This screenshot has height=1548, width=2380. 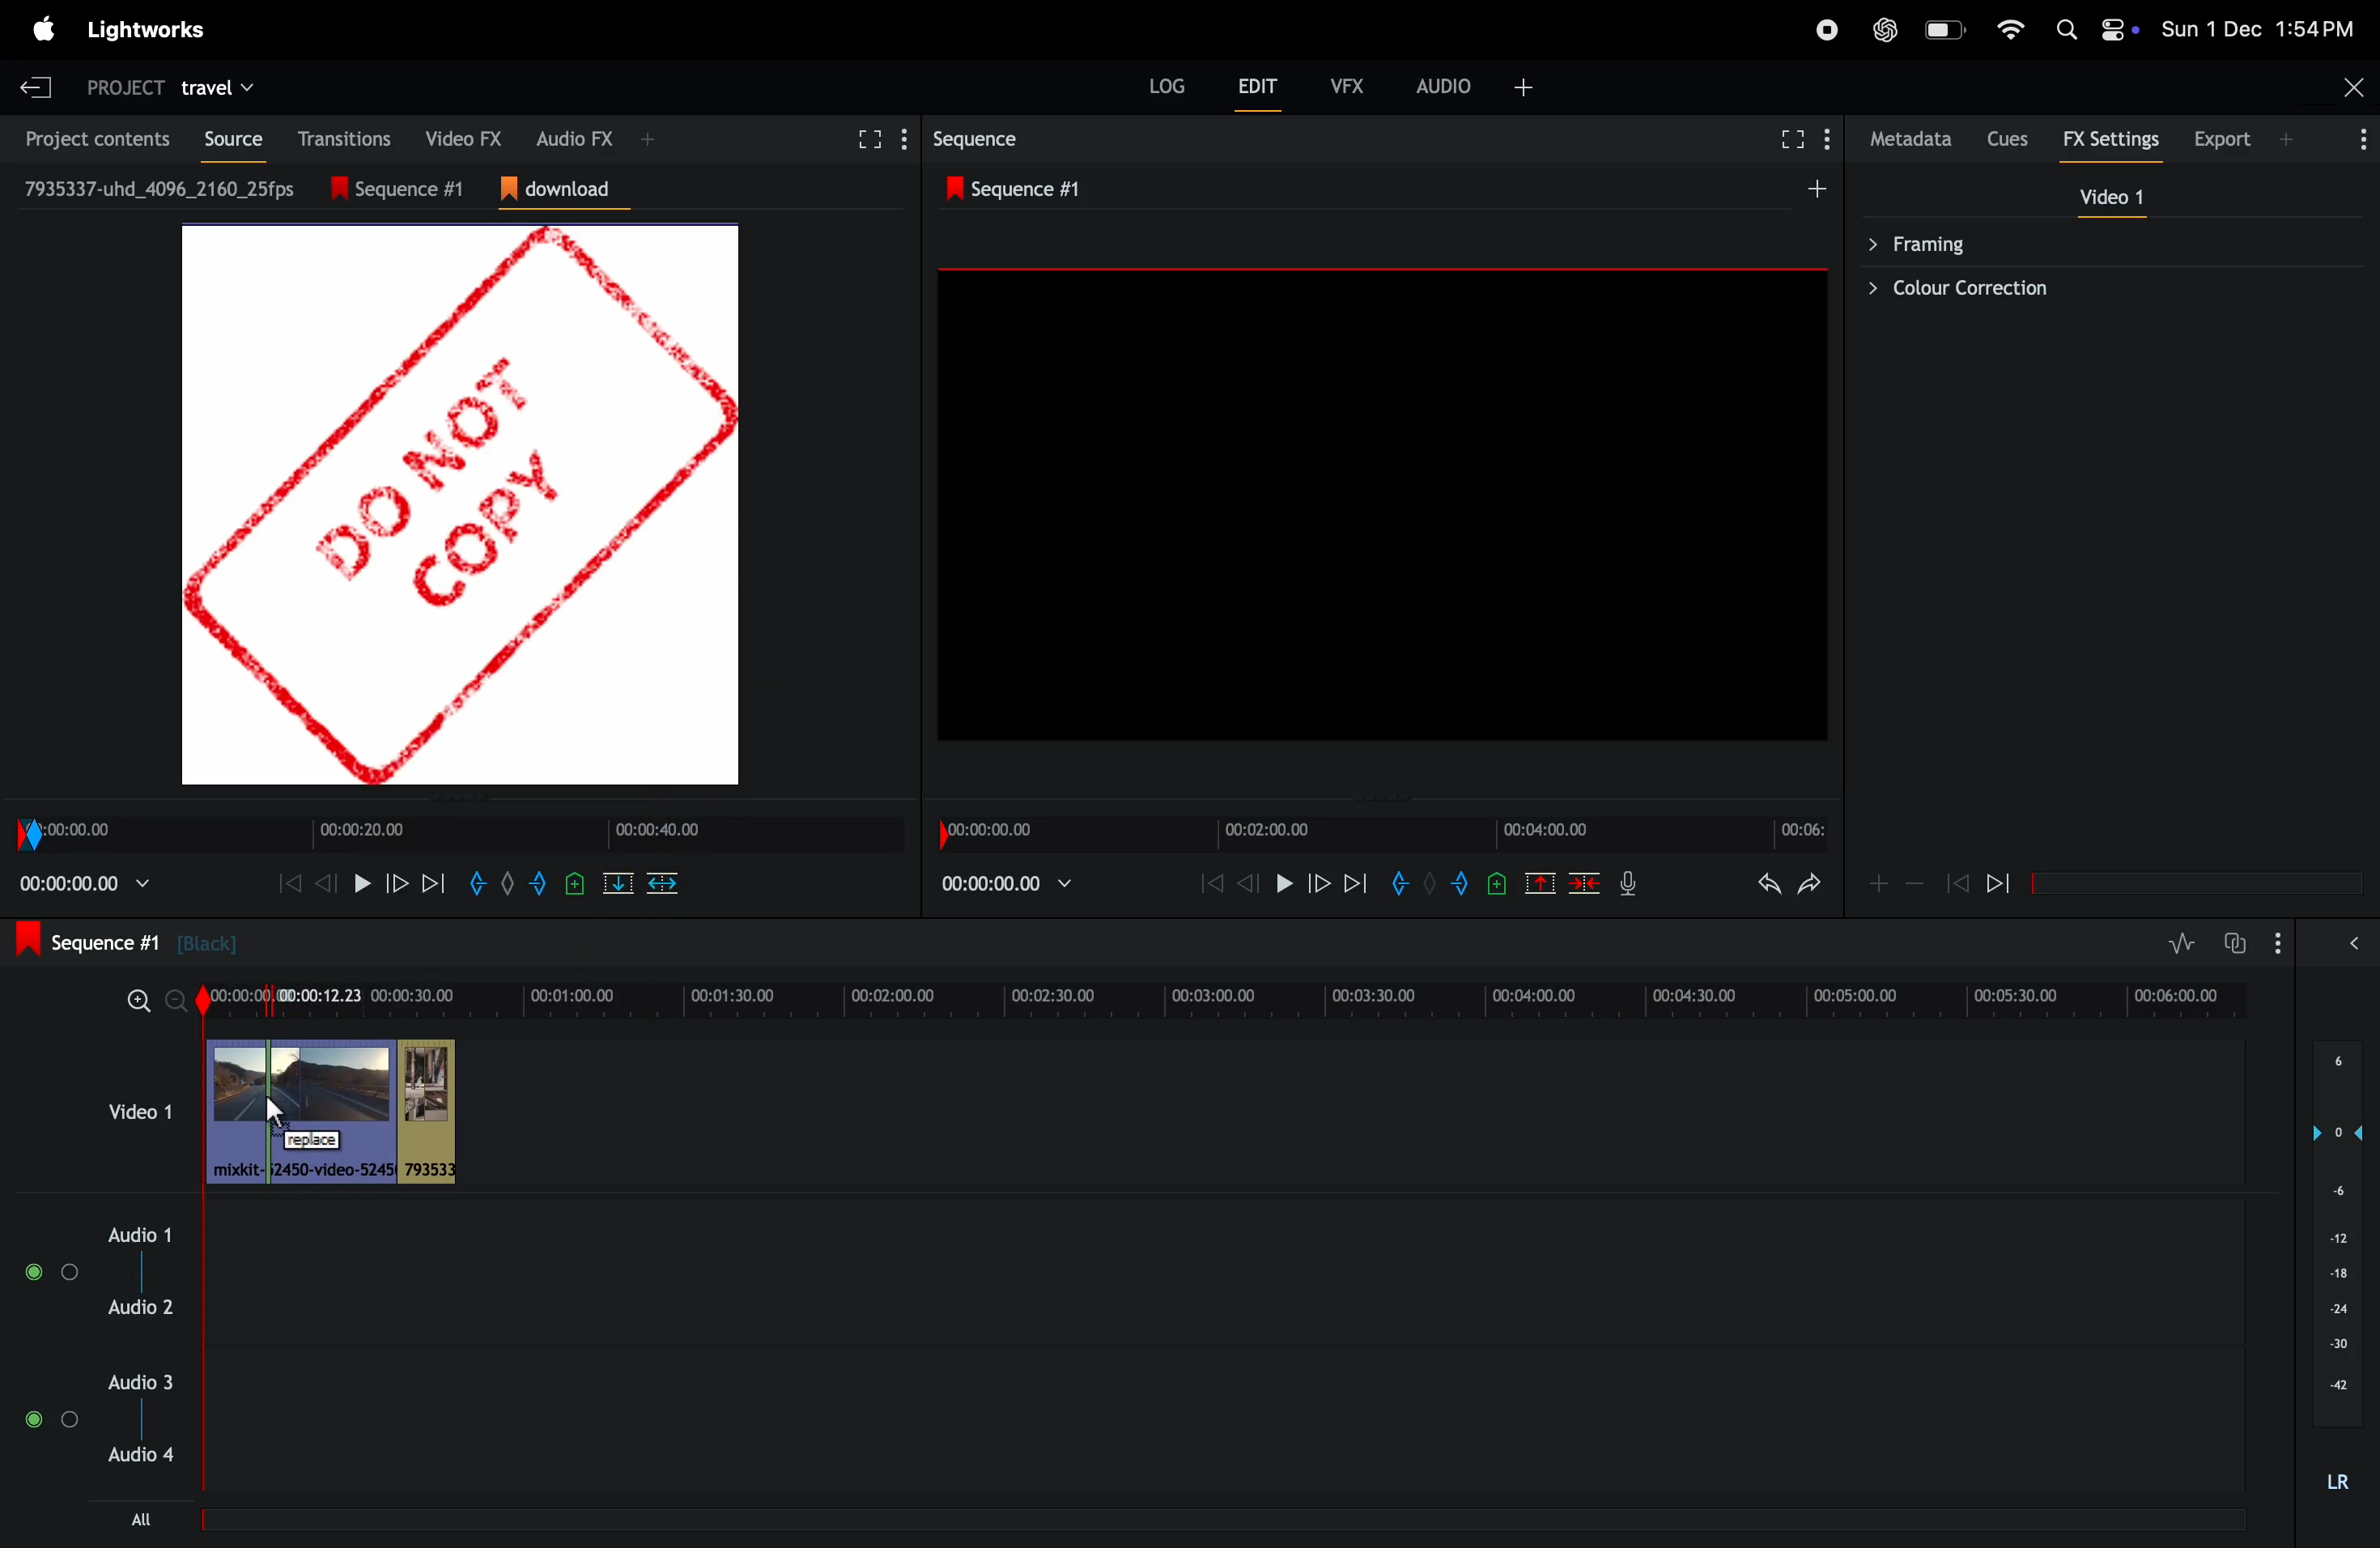 I want to click on Apple logo, so click(x=45, y=29).